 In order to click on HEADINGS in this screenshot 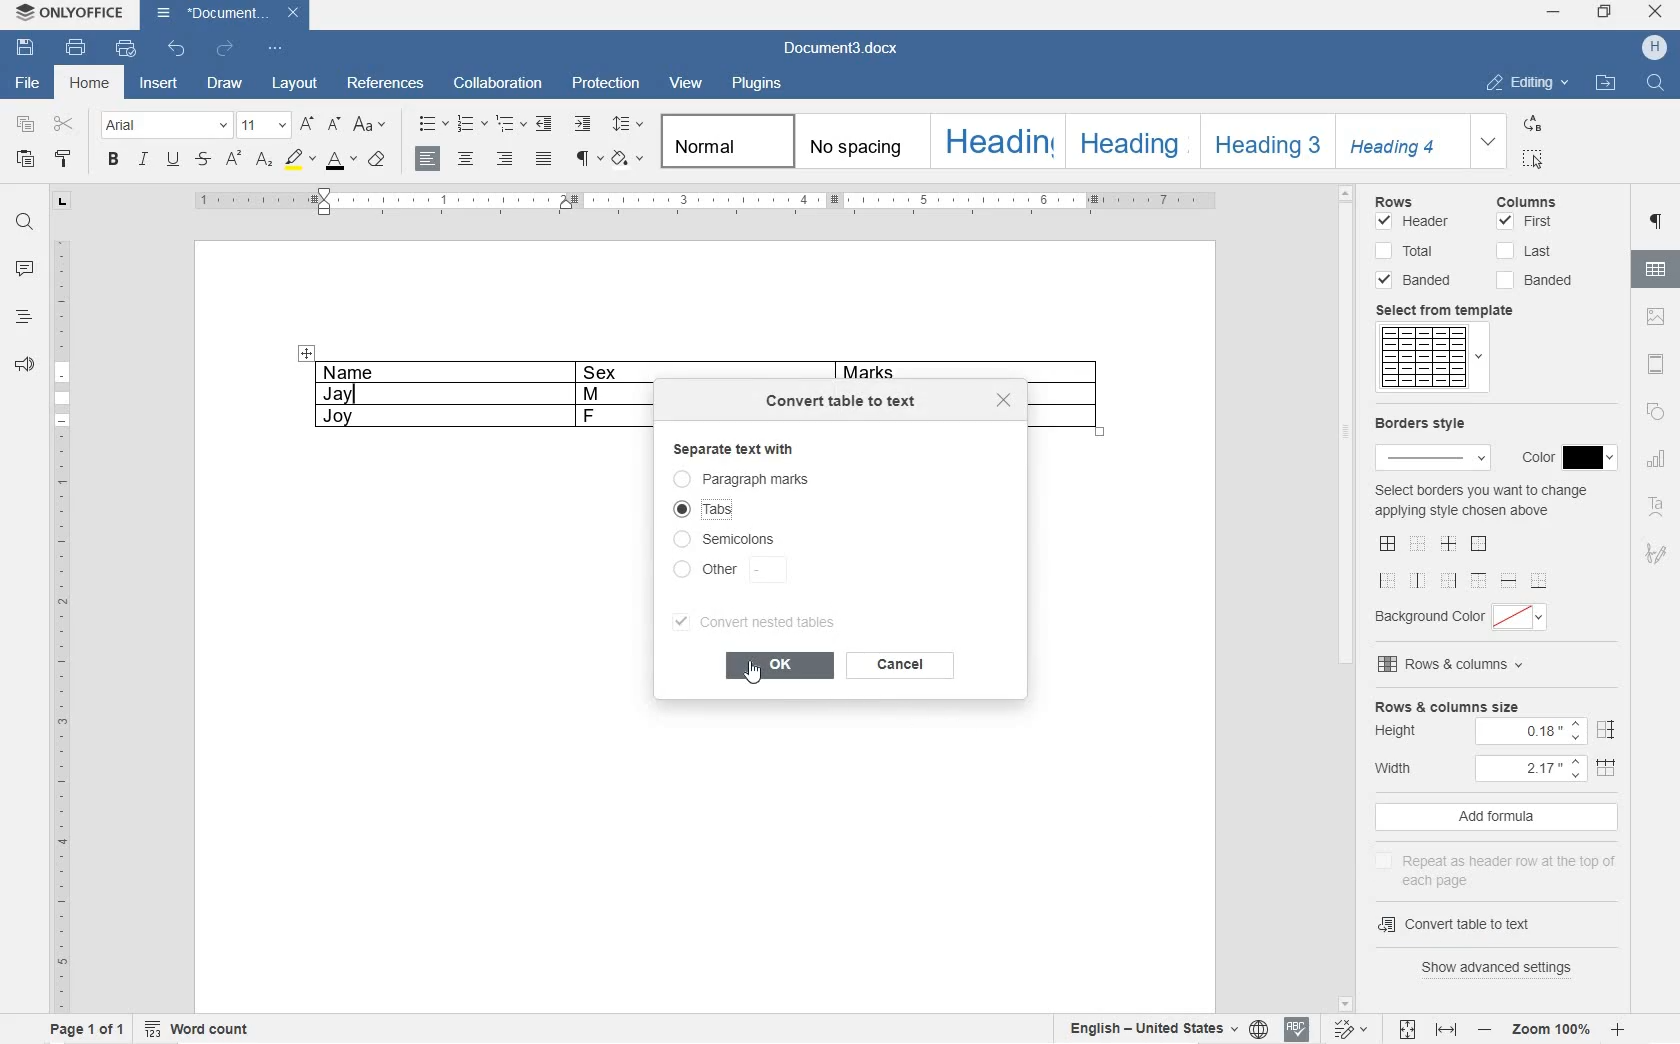, I will do `click(22, 316)`.